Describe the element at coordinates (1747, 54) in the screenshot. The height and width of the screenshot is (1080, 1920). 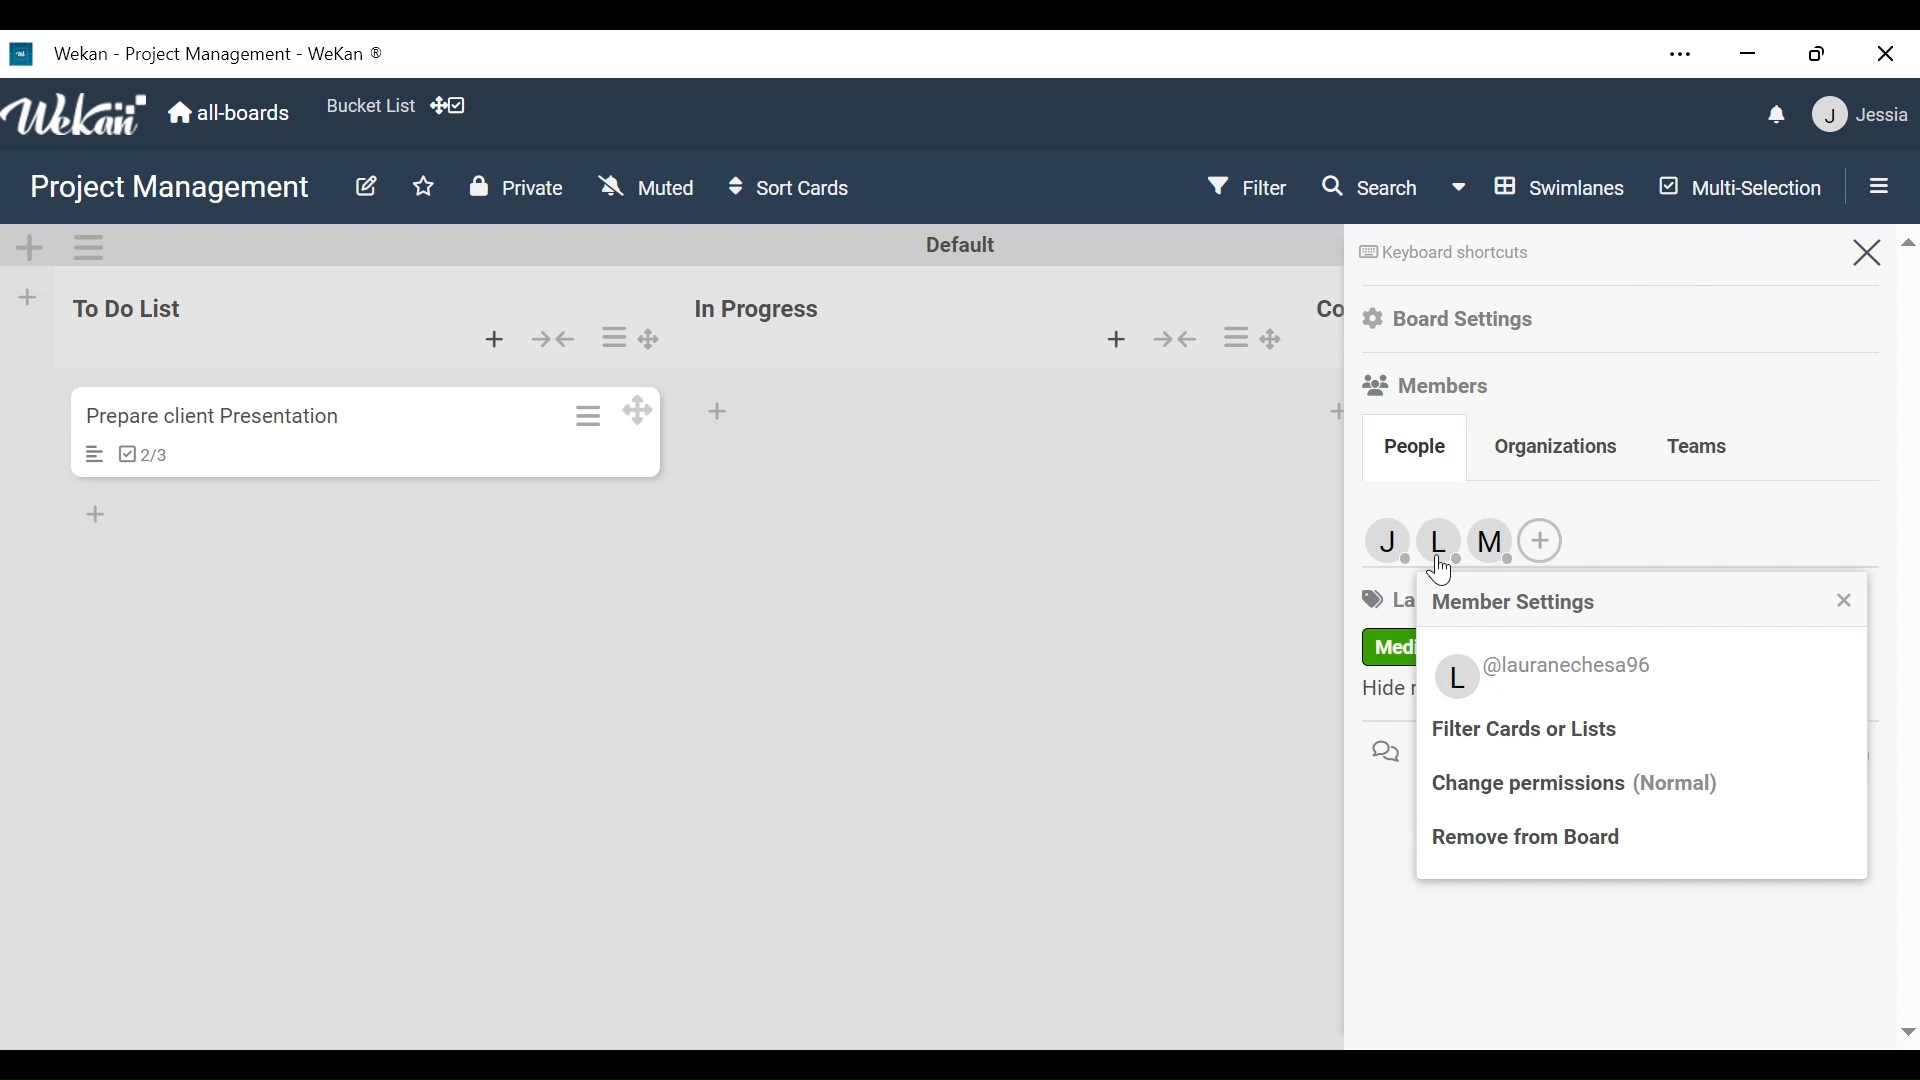
I see `minimie` at that location.